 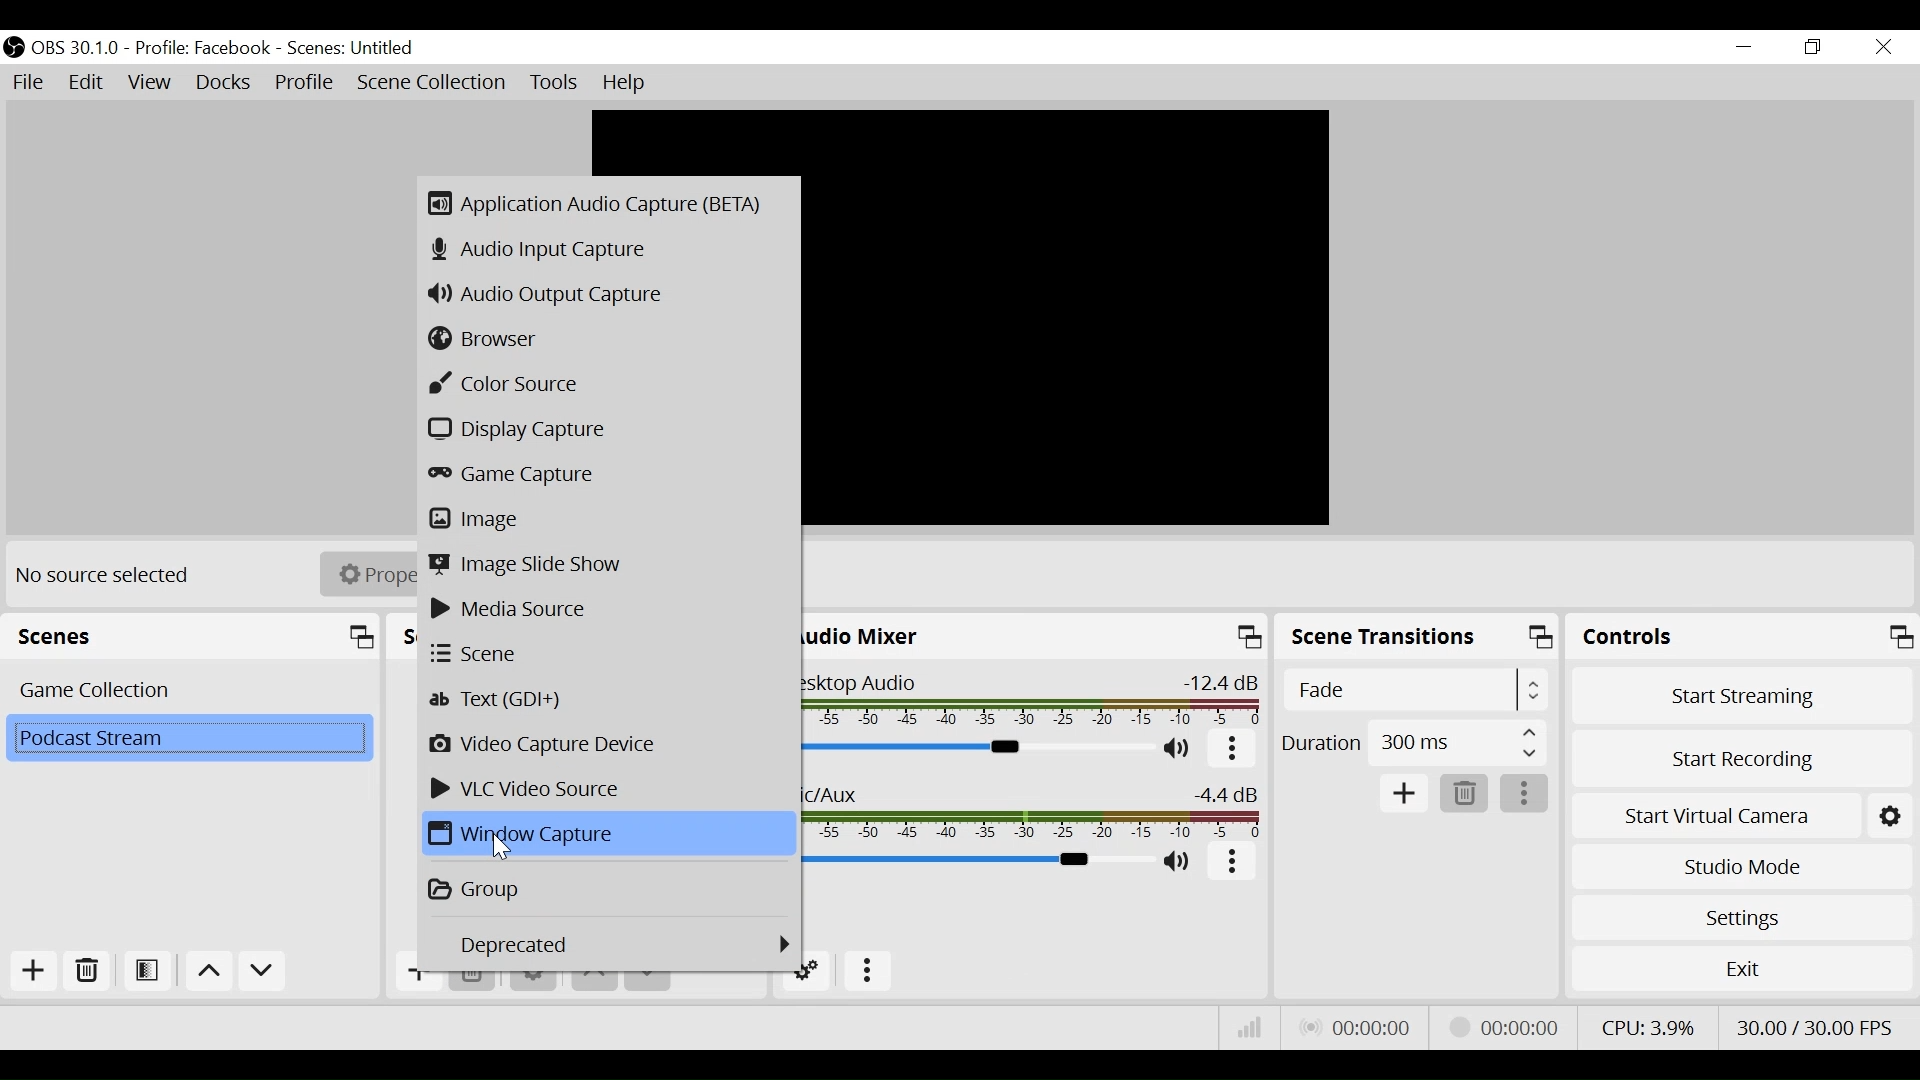 I want to click on Scene, so click(x=609, y=654).